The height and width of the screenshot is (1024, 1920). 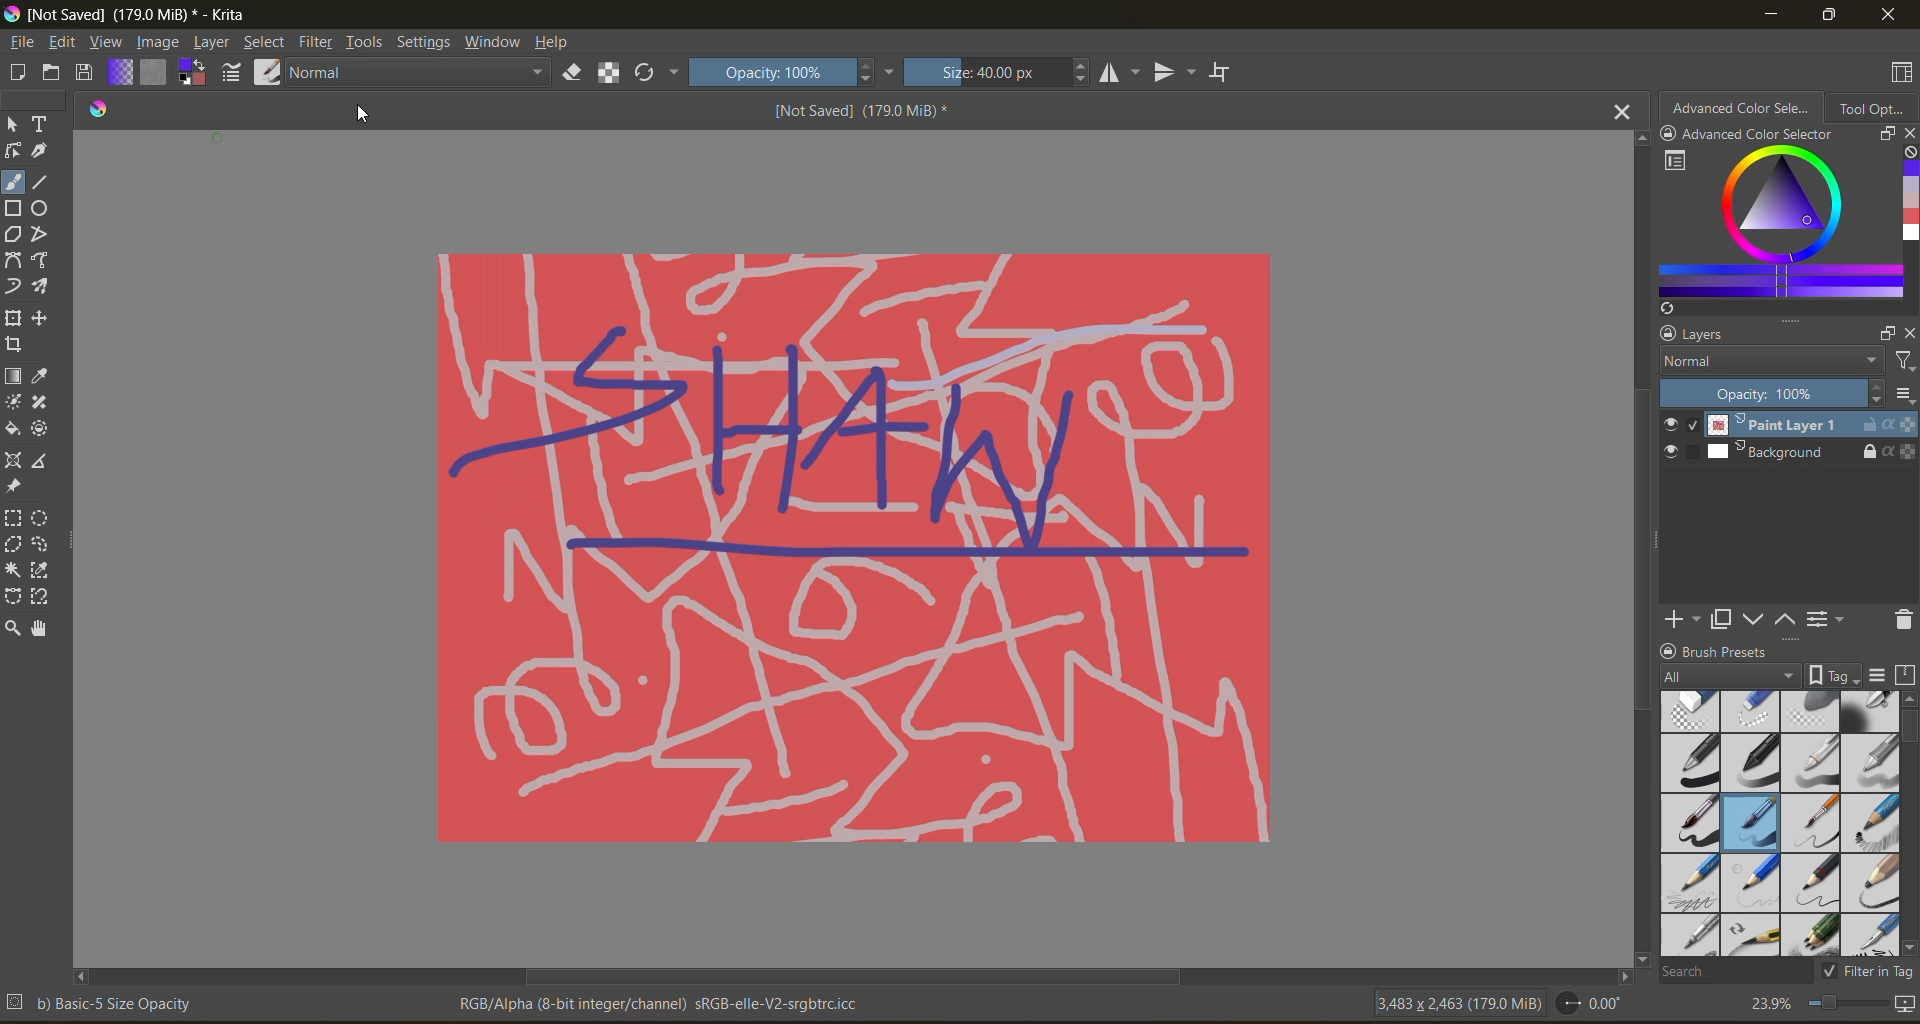 What do you see at coordinates (1757, 619) in the screenshot?
I see `mask down` at bounding box center [1757, 619].